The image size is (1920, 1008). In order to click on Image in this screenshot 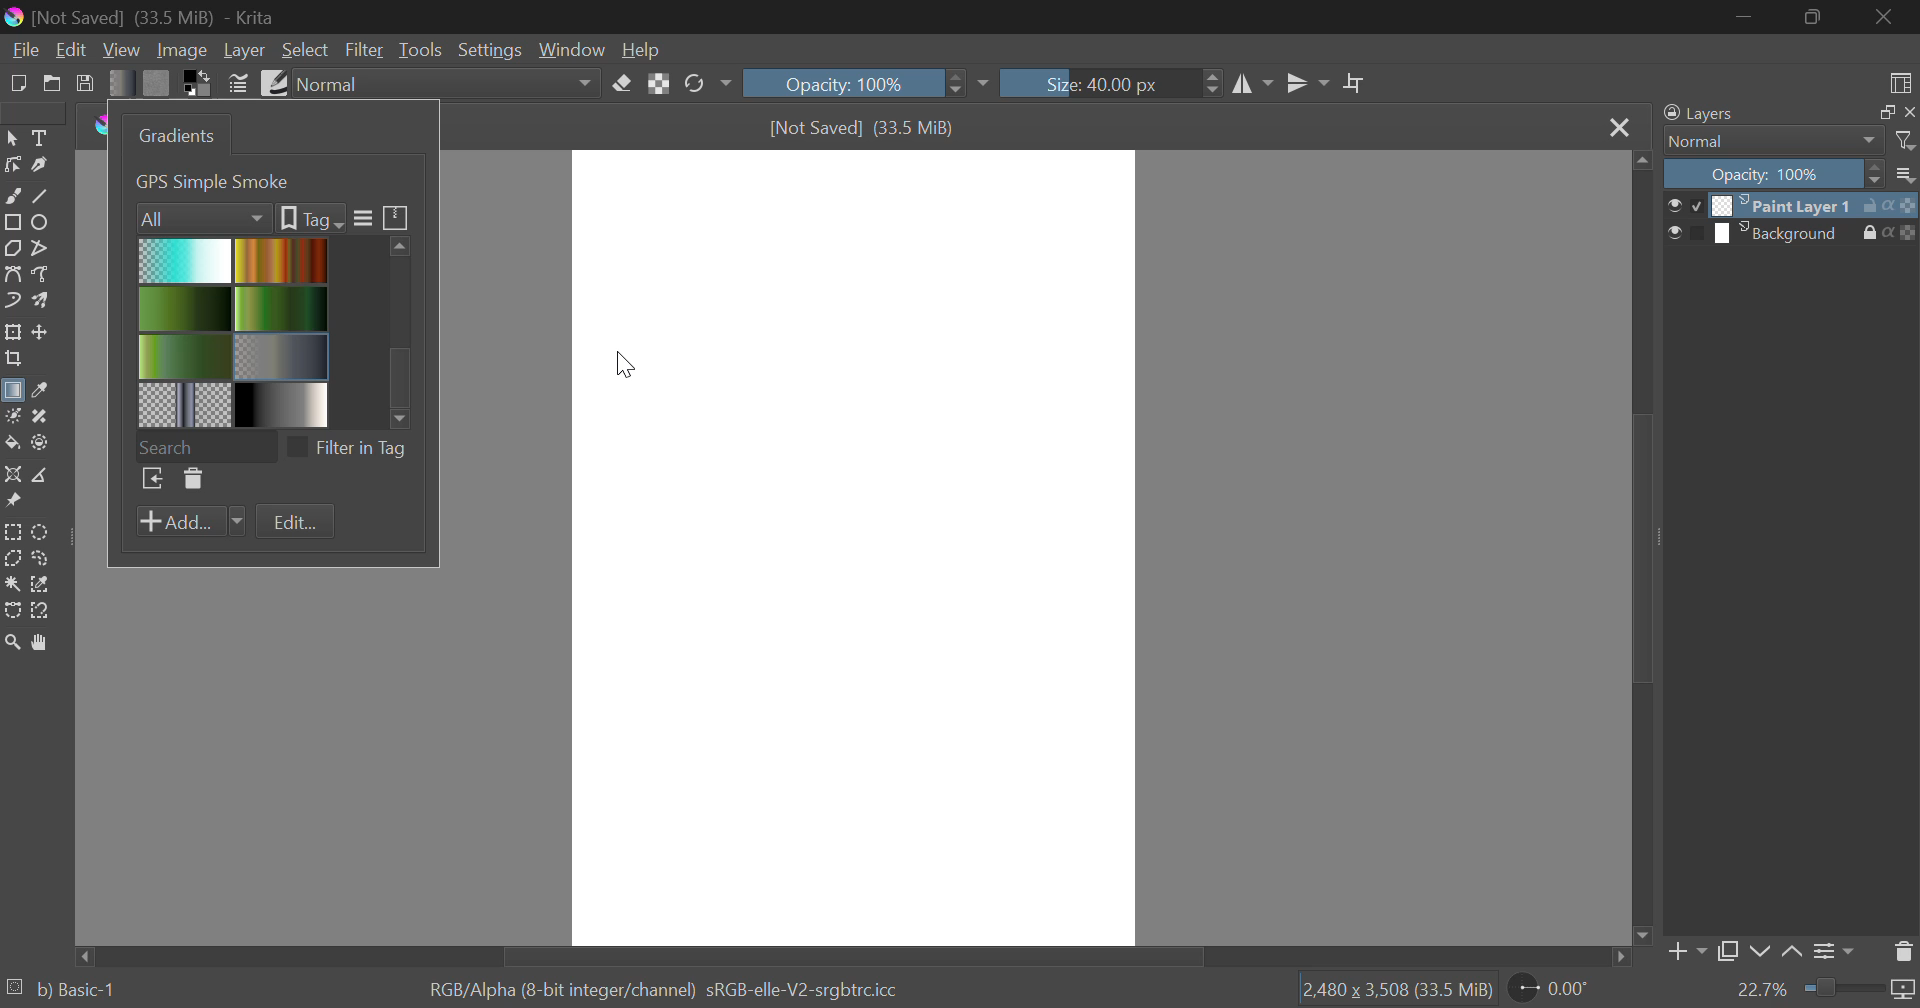, I will do `click(180, 49)`.